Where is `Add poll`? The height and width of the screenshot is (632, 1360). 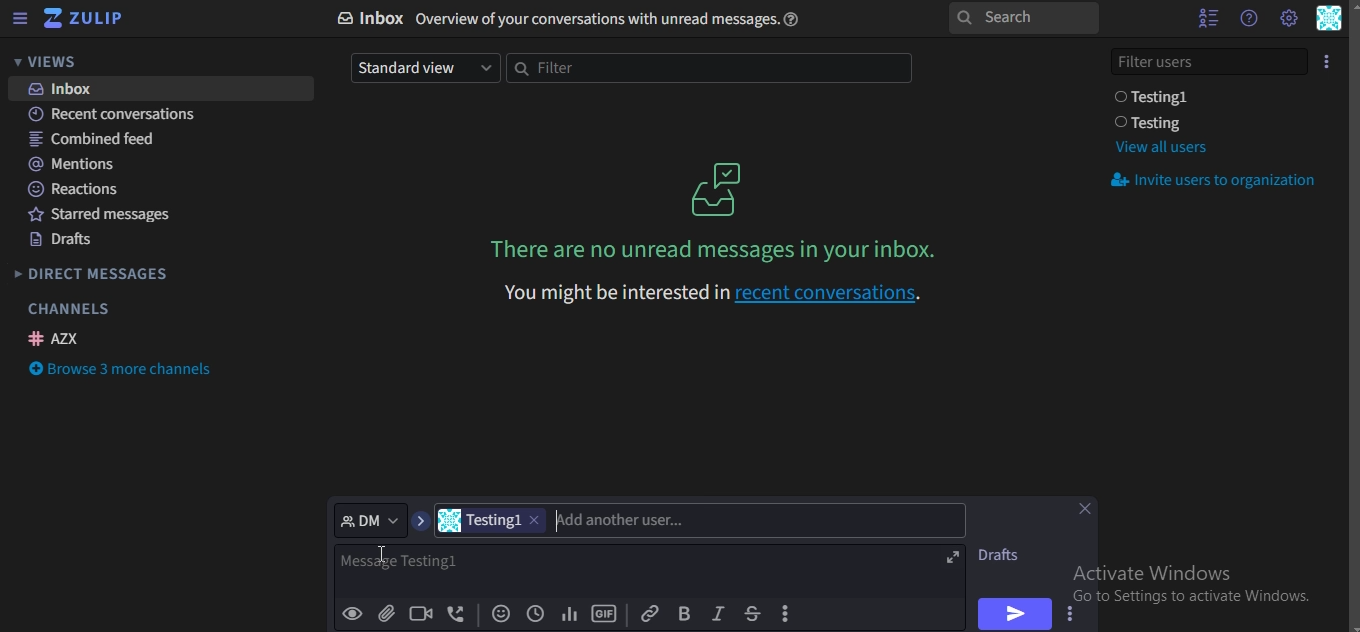 Add poll is located at coordinates (569, 615).